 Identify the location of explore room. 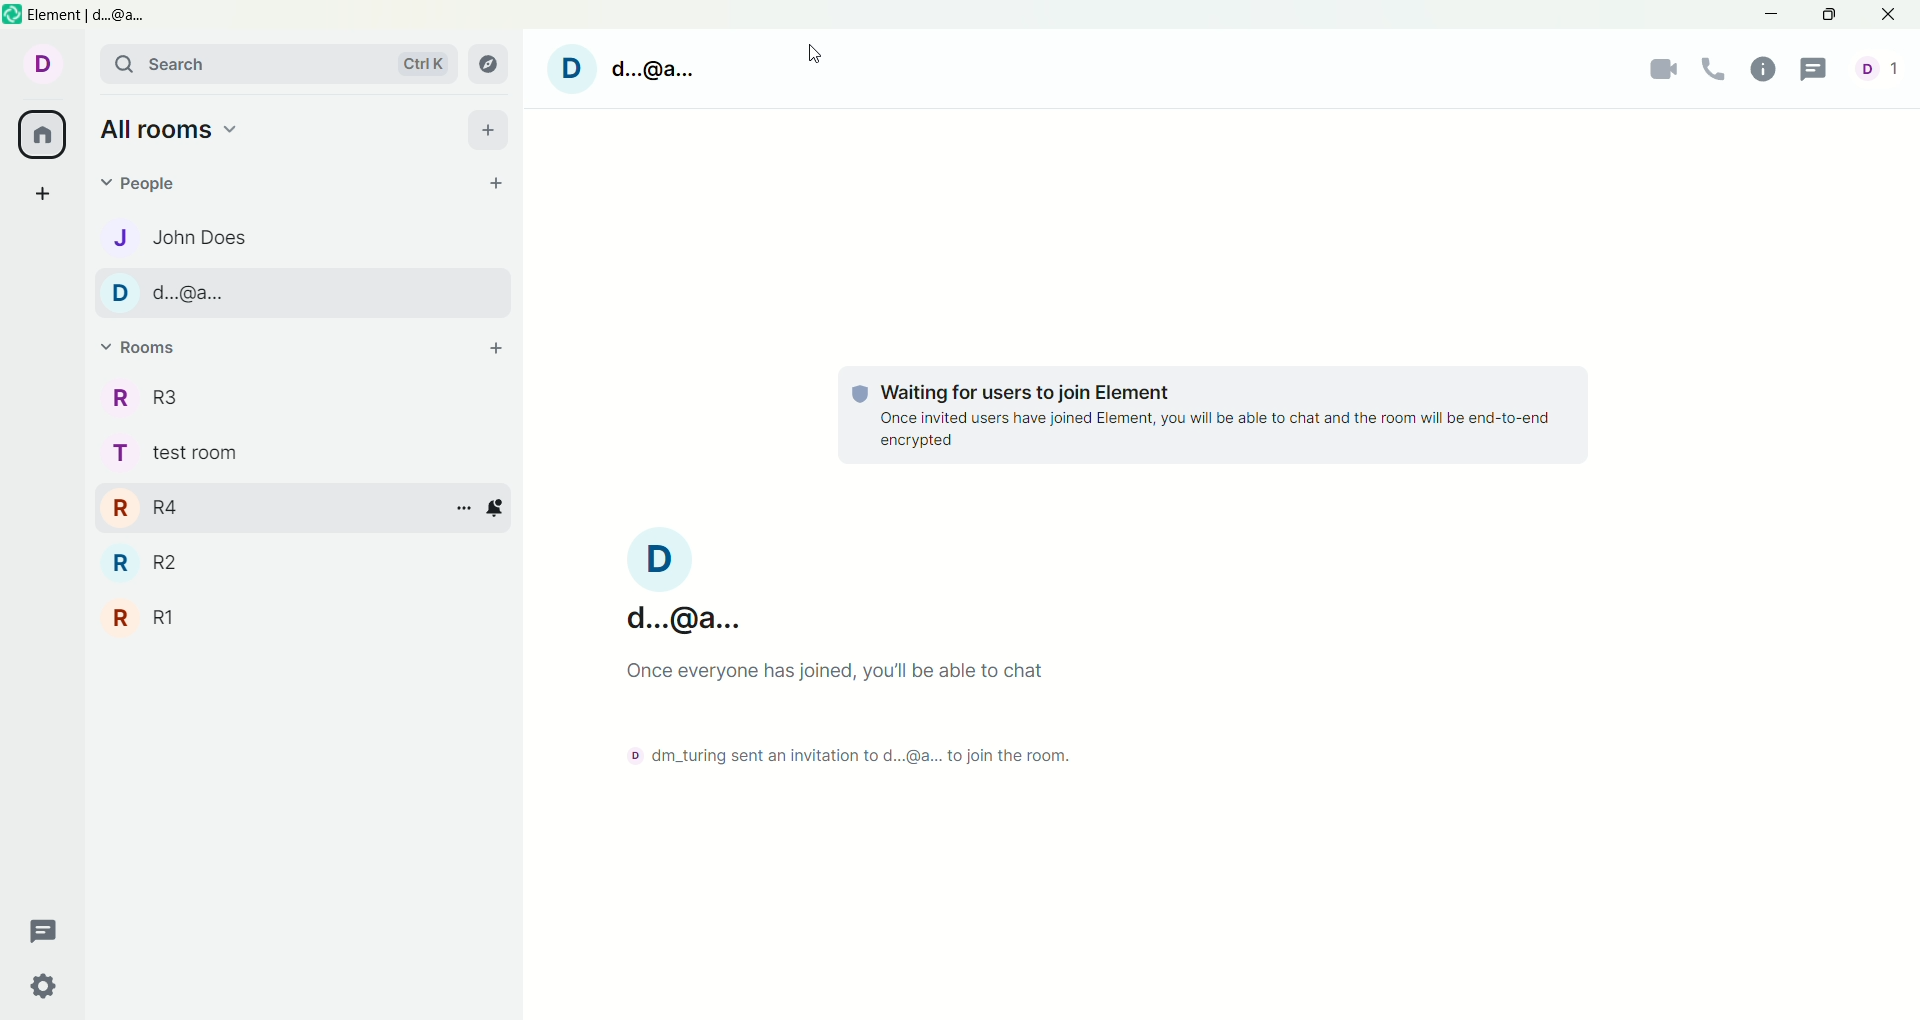
(493, 64).